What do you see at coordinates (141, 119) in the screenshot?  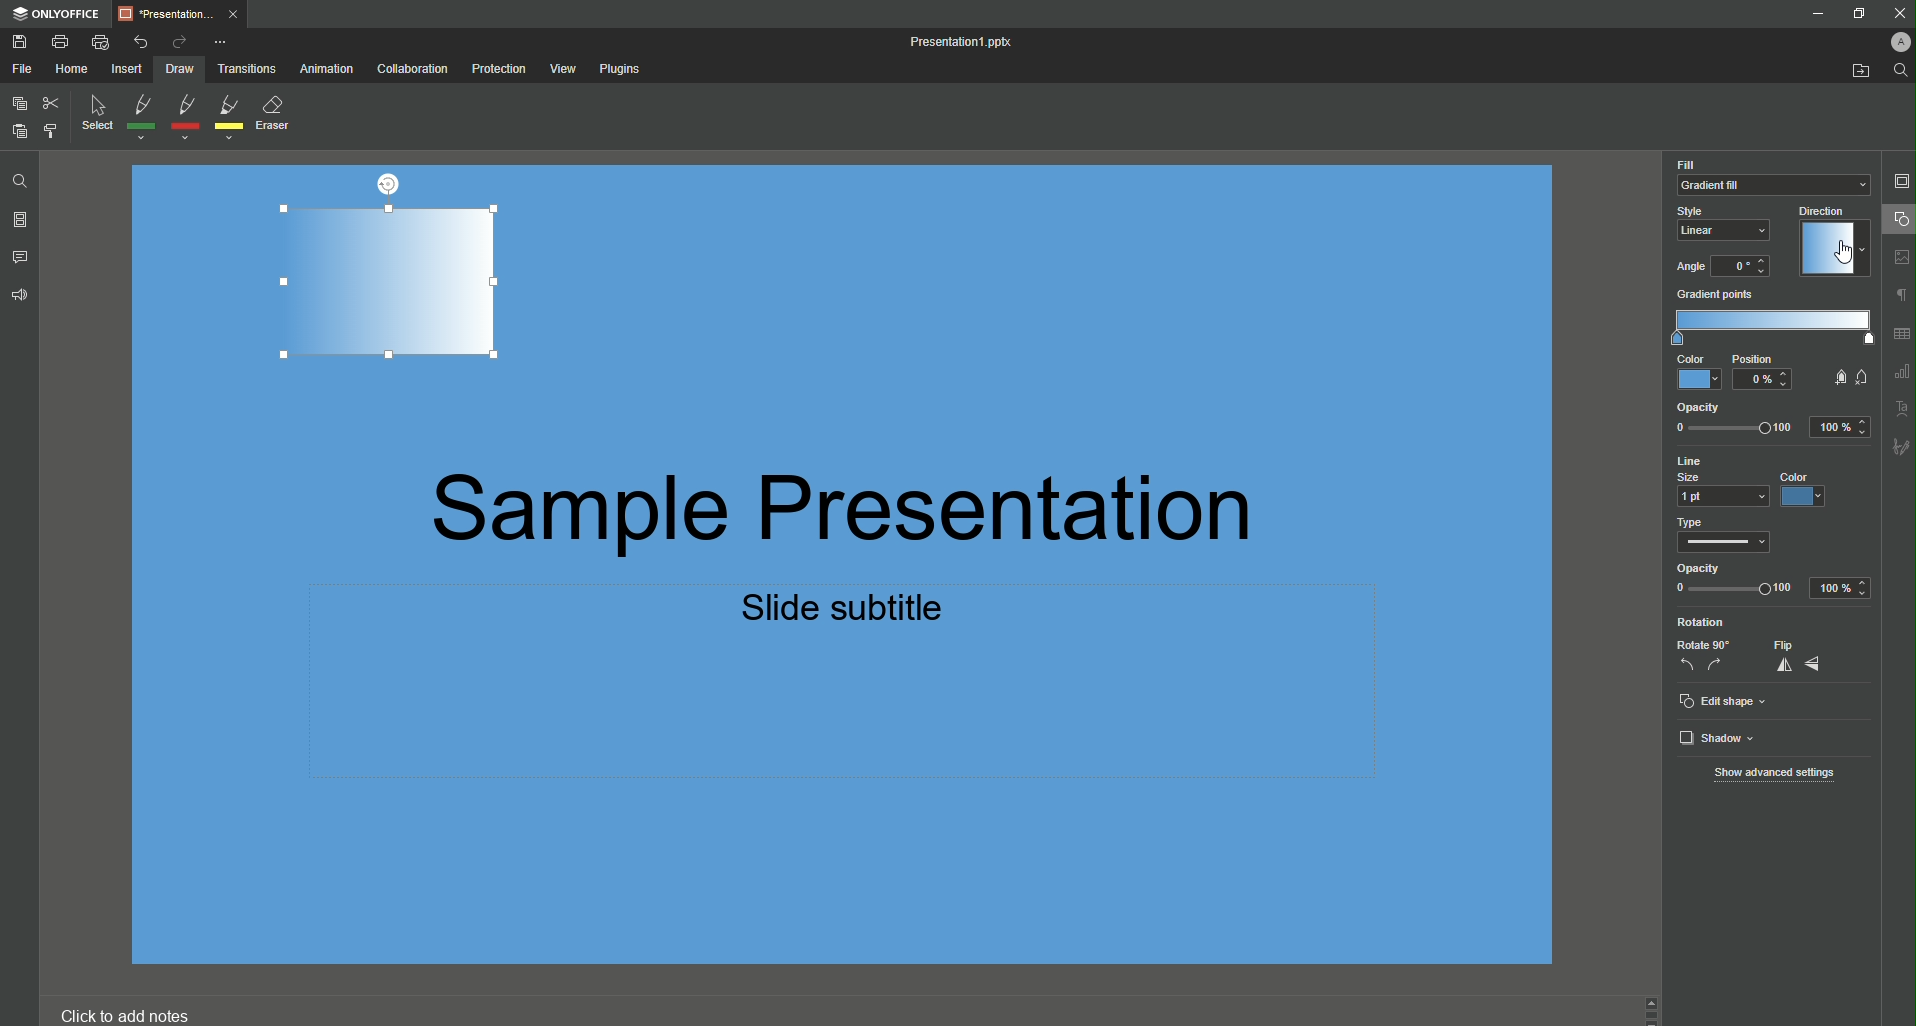 I see `Green` at bounding box center [141, 119].